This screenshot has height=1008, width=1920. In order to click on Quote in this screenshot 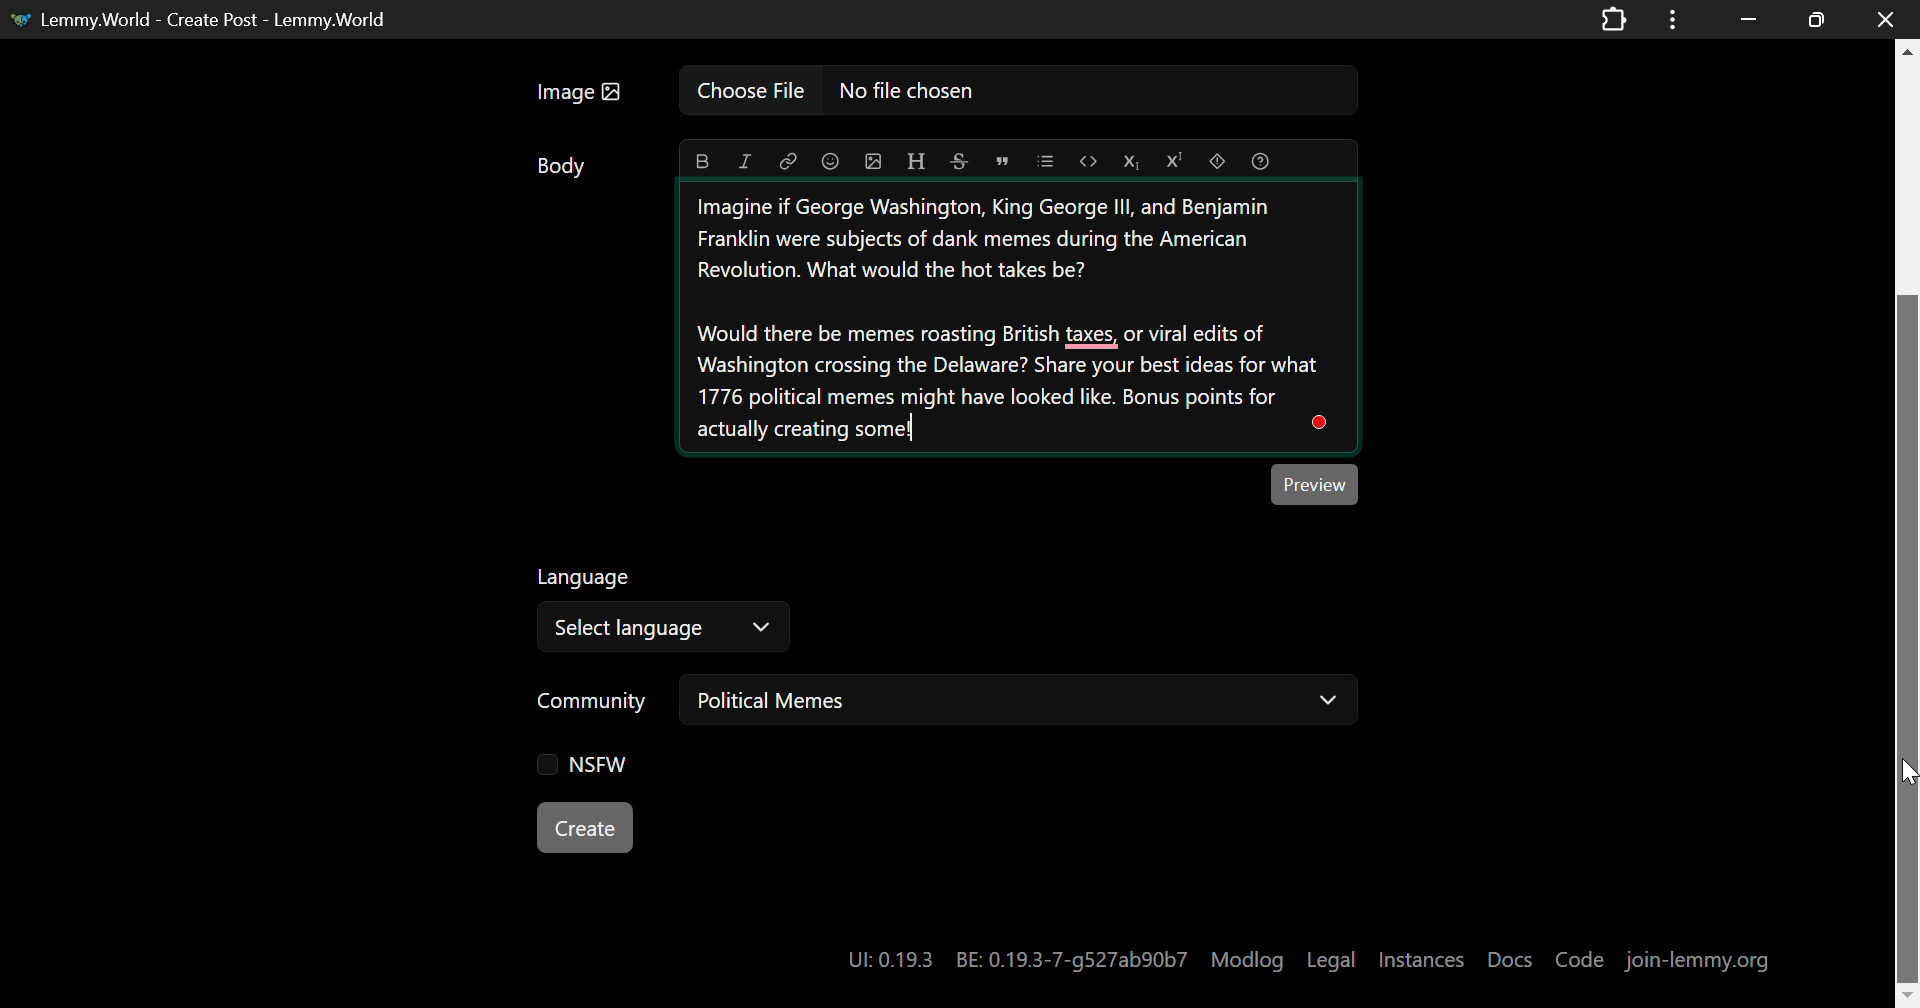, I will do `click(1002, 161)`.